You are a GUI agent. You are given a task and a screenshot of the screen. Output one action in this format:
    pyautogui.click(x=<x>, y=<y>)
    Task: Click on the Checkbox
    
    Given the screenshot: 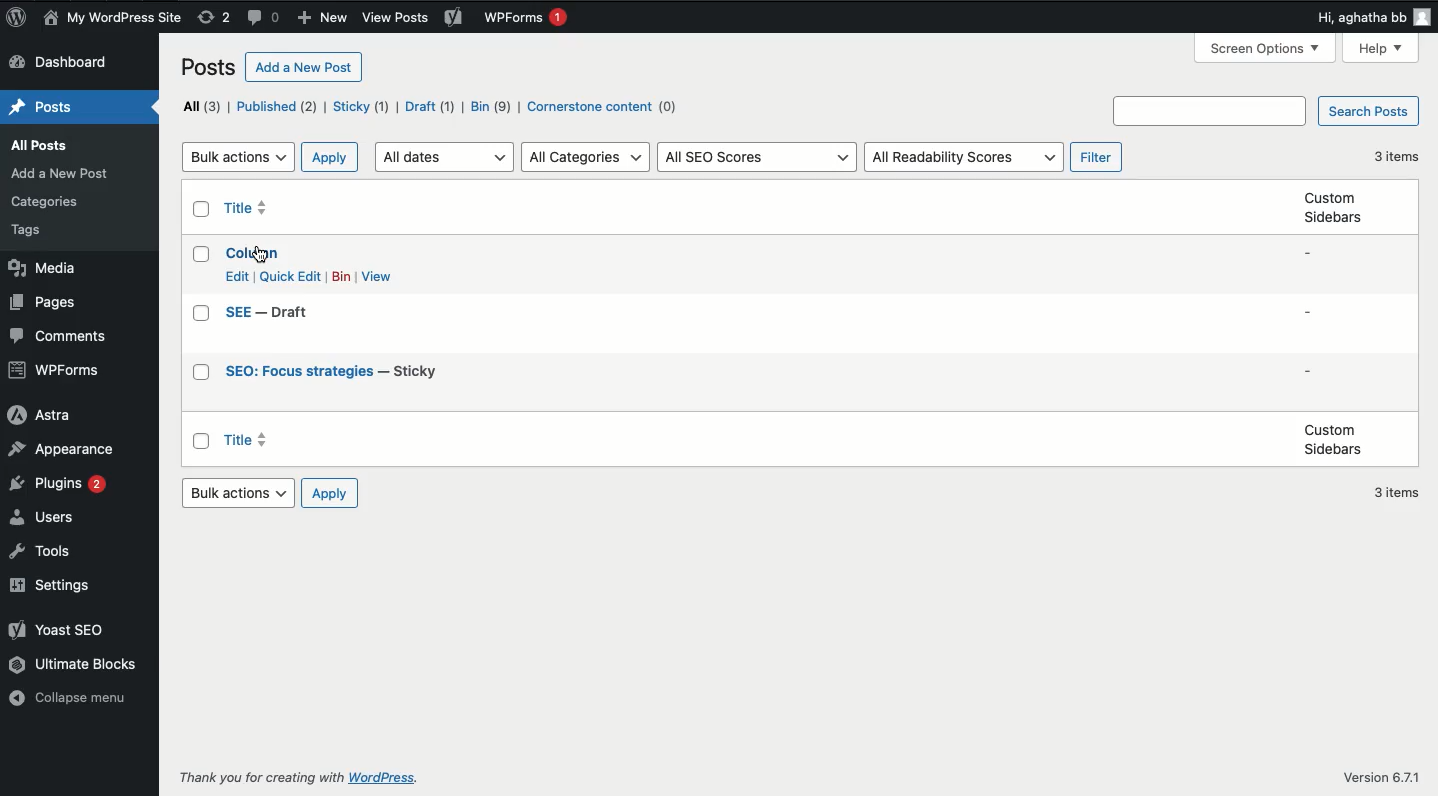 What is the action you would take?
    pyautogui.click(x=202, y=373)
    